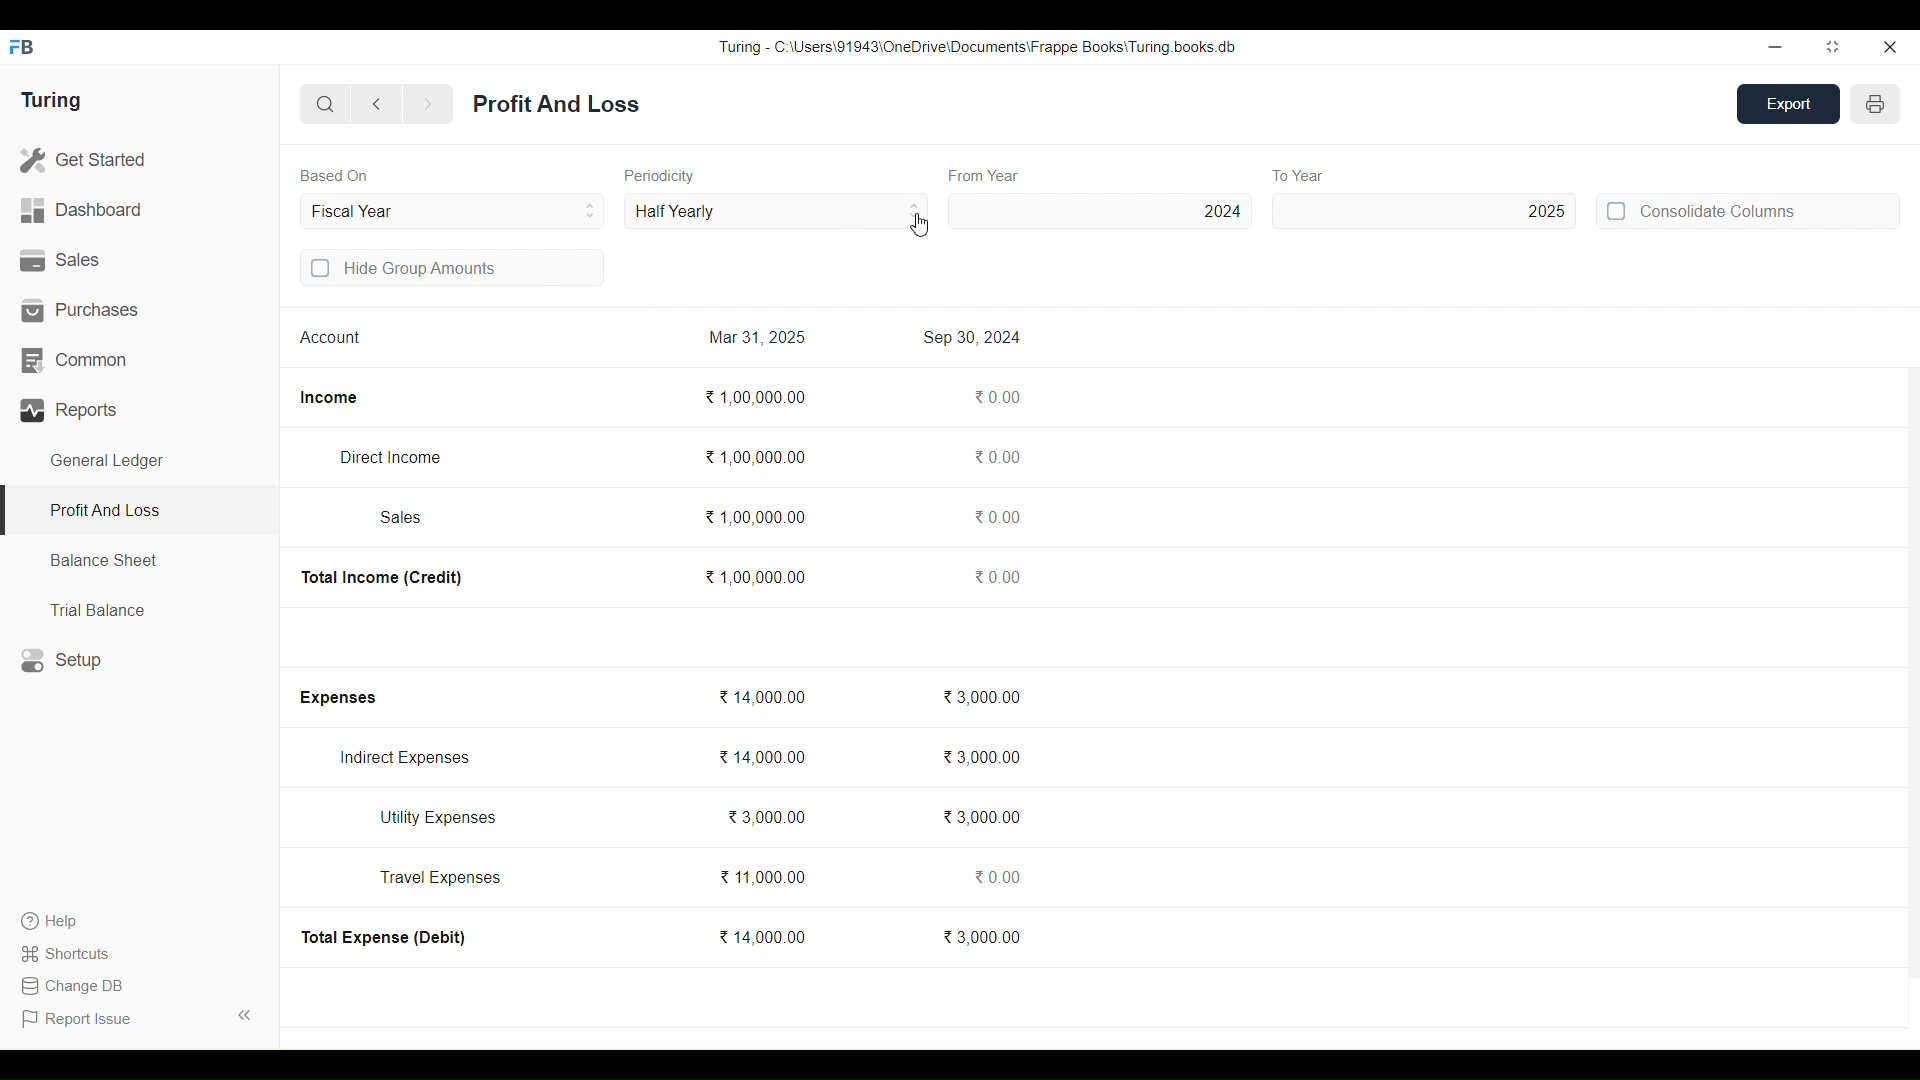 This screenshot has width=1920, height=1080. What do you see at coordinates (980, 817) in the screenshot?
I see `3,000.00` at bounding box center [980, 817].